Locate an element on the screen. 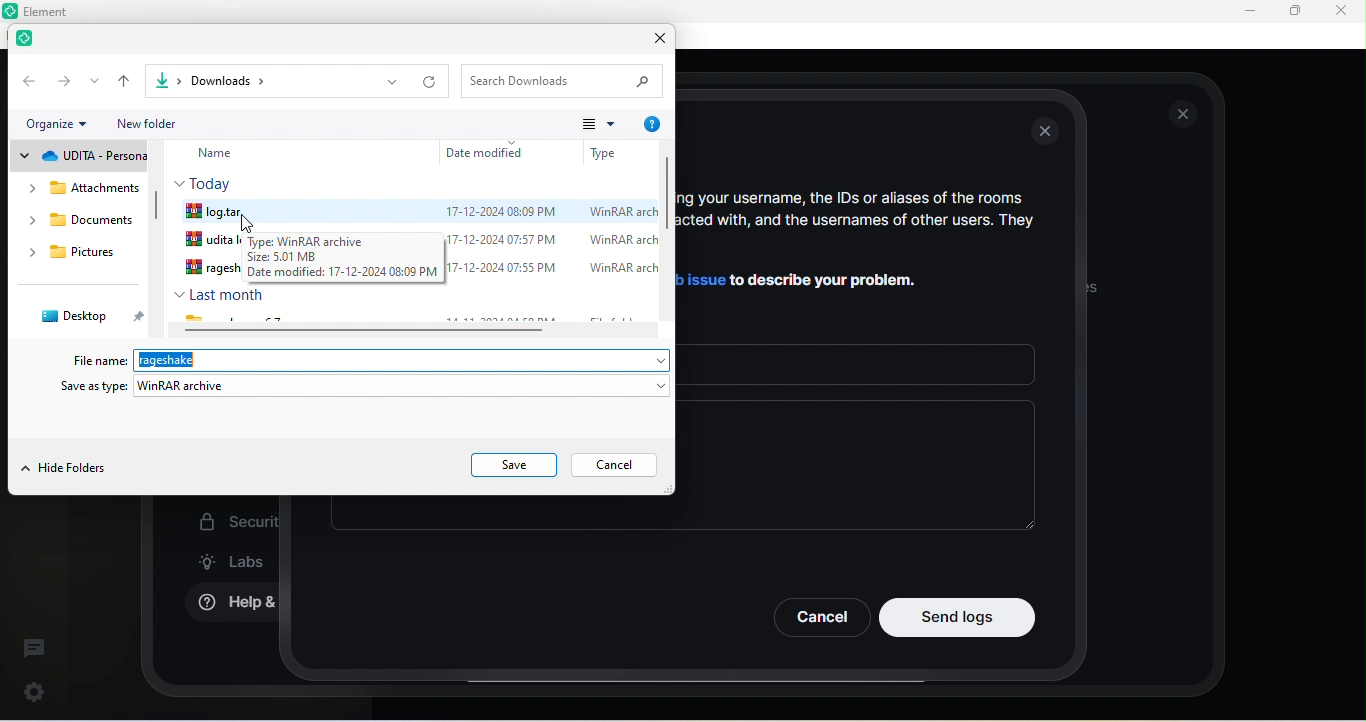 The image size is (1366, 722). Element is located at coordinates (54, 11).